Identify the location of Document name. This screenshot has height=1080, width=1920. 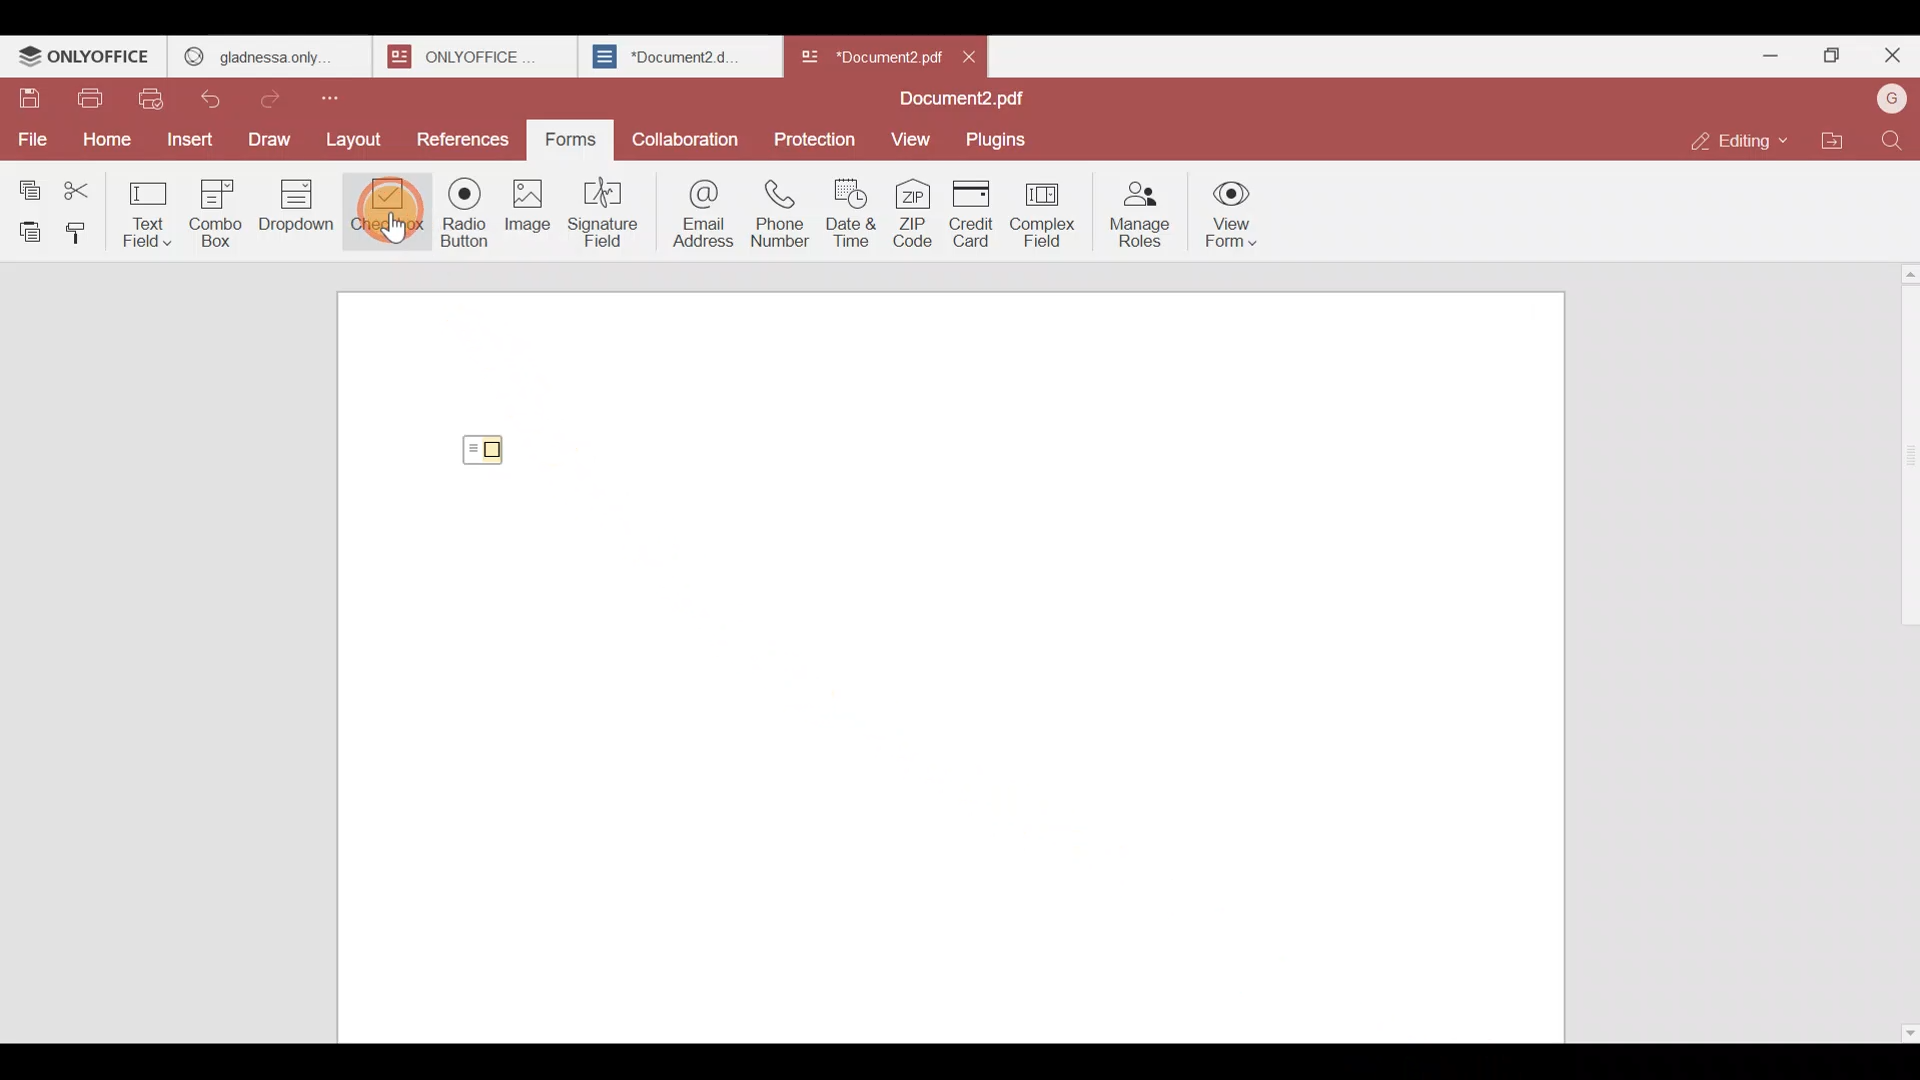
(869, 52).